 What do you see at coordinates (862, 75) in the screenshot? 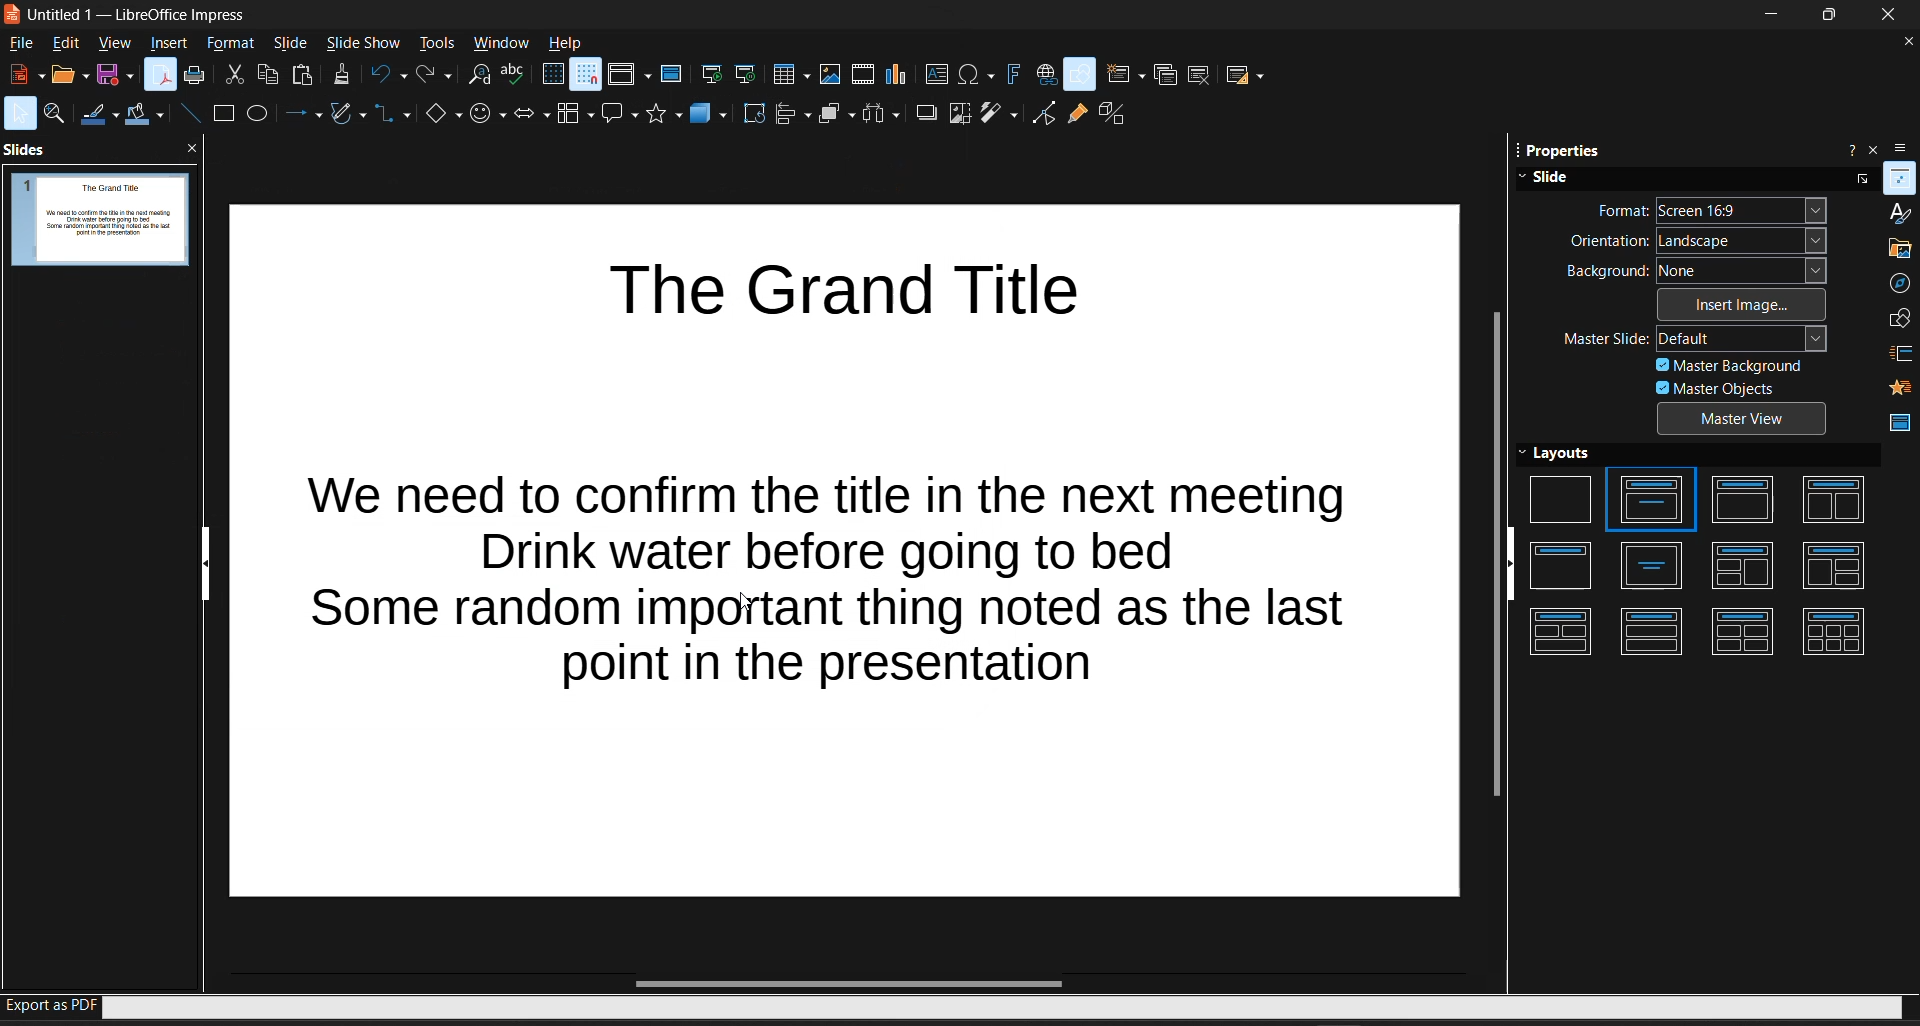
I see `insert audio or video` at bounding box center [862, 75].